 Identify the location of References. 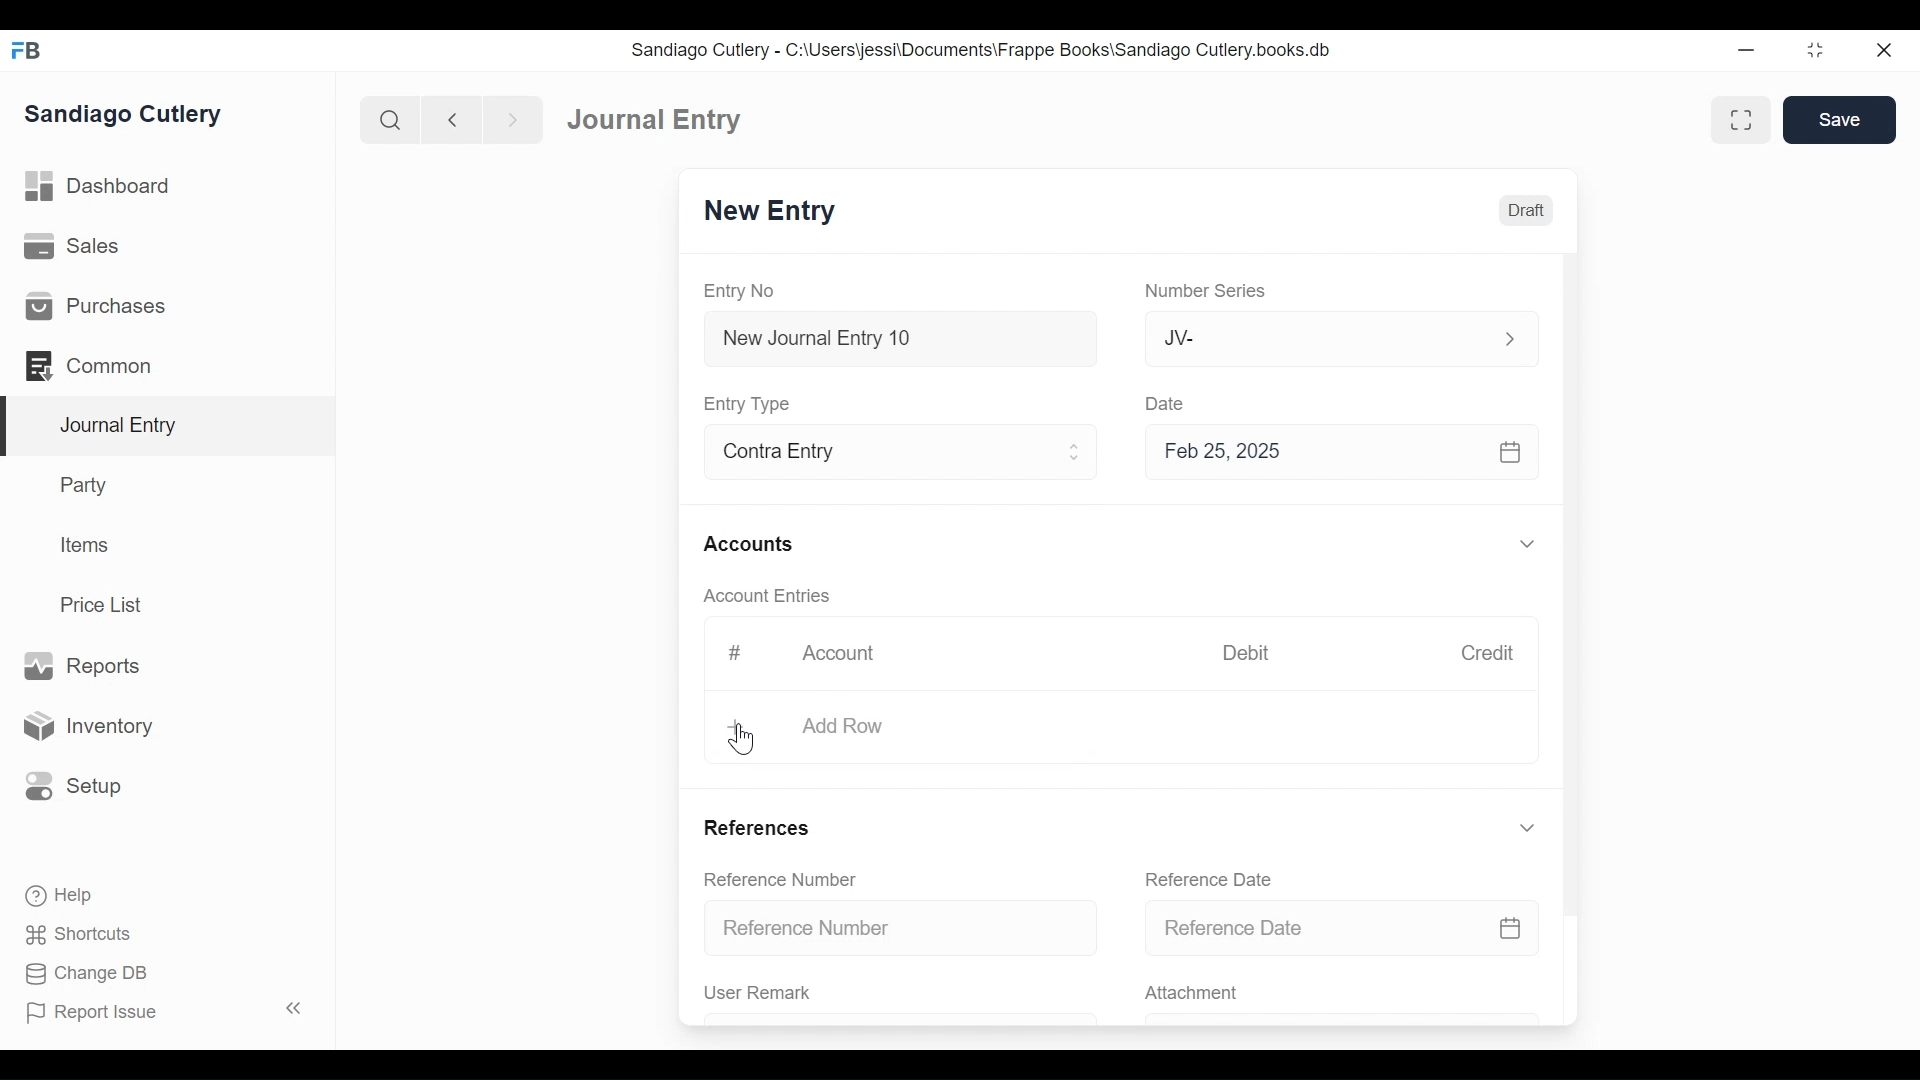
(760, 826).